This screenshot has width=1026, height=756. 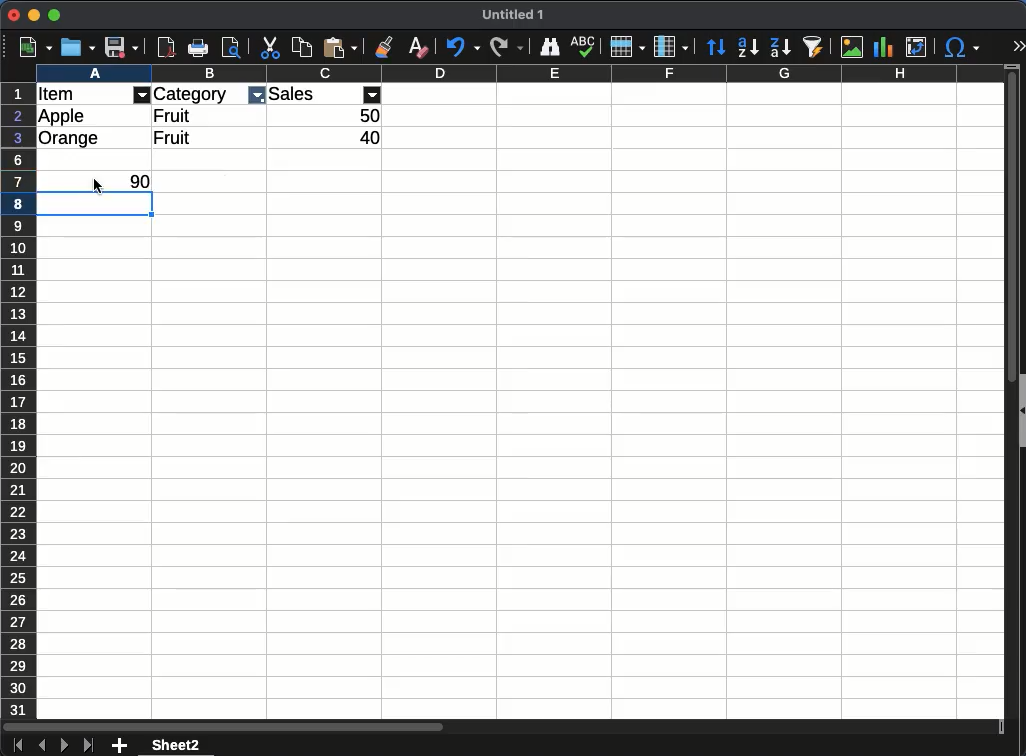 I want to click on print, so click(x=231, y=46).